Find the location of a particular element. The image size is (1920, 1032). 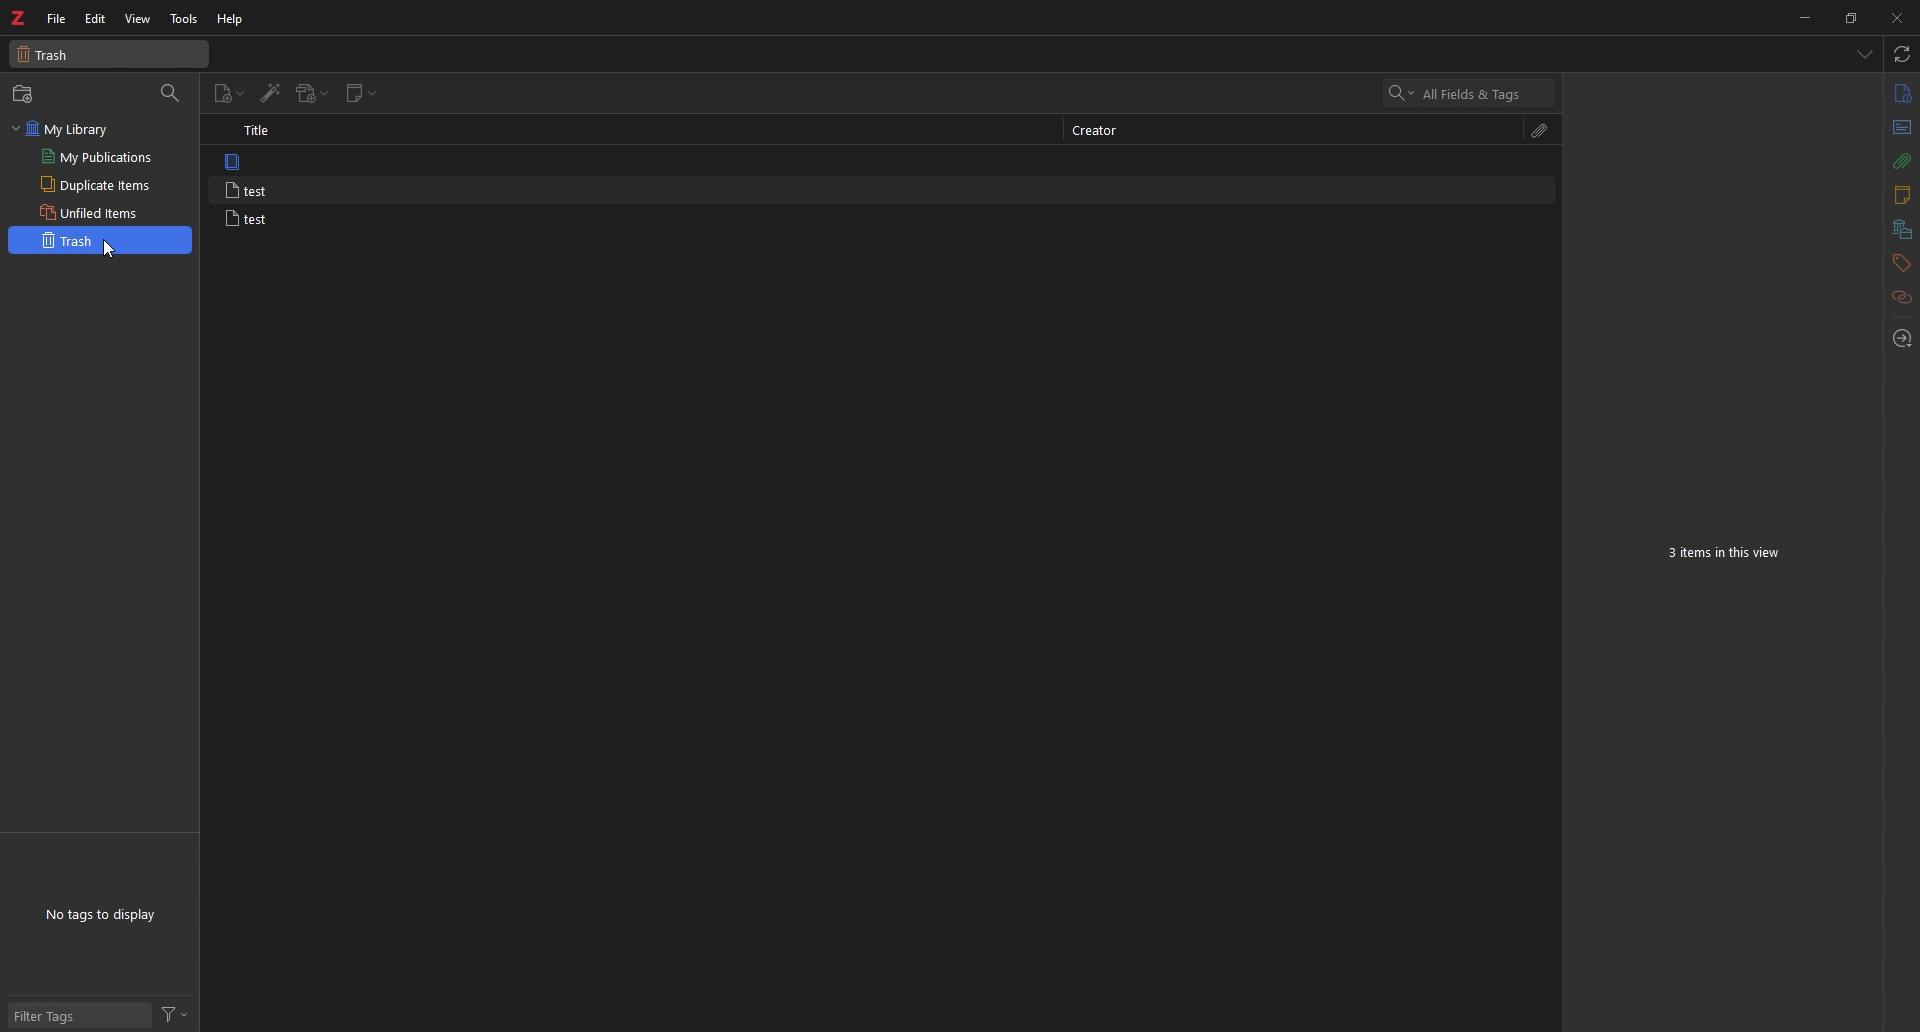

abstract is located at coordinates (1900, 128).